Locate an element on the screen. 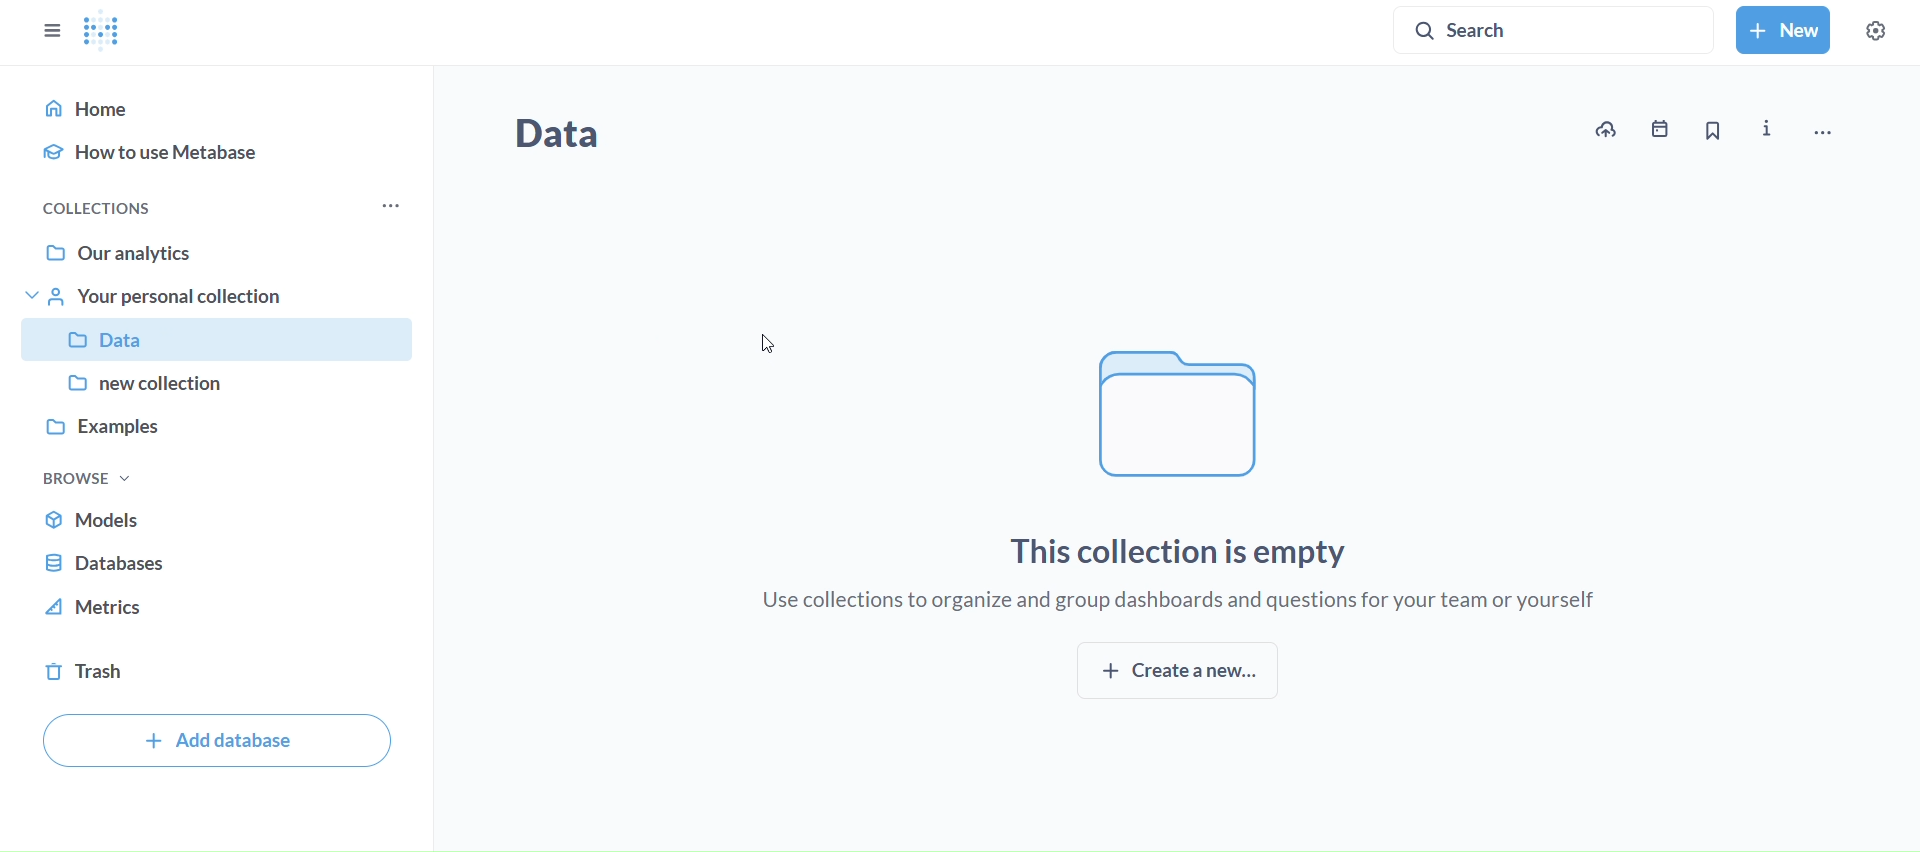 The image size is (1920, 852). home is located at coordinates (223, 103).